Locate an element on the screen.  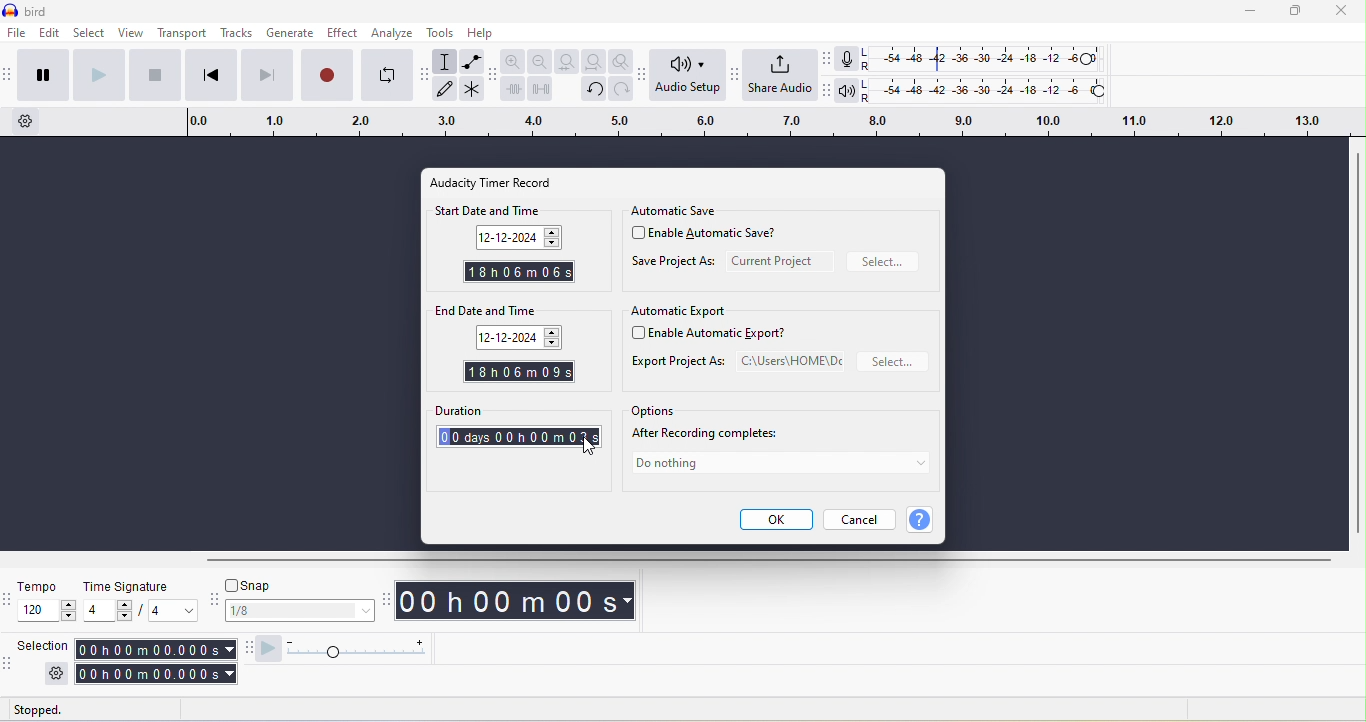
tracks is located at coordinates (236, 34).